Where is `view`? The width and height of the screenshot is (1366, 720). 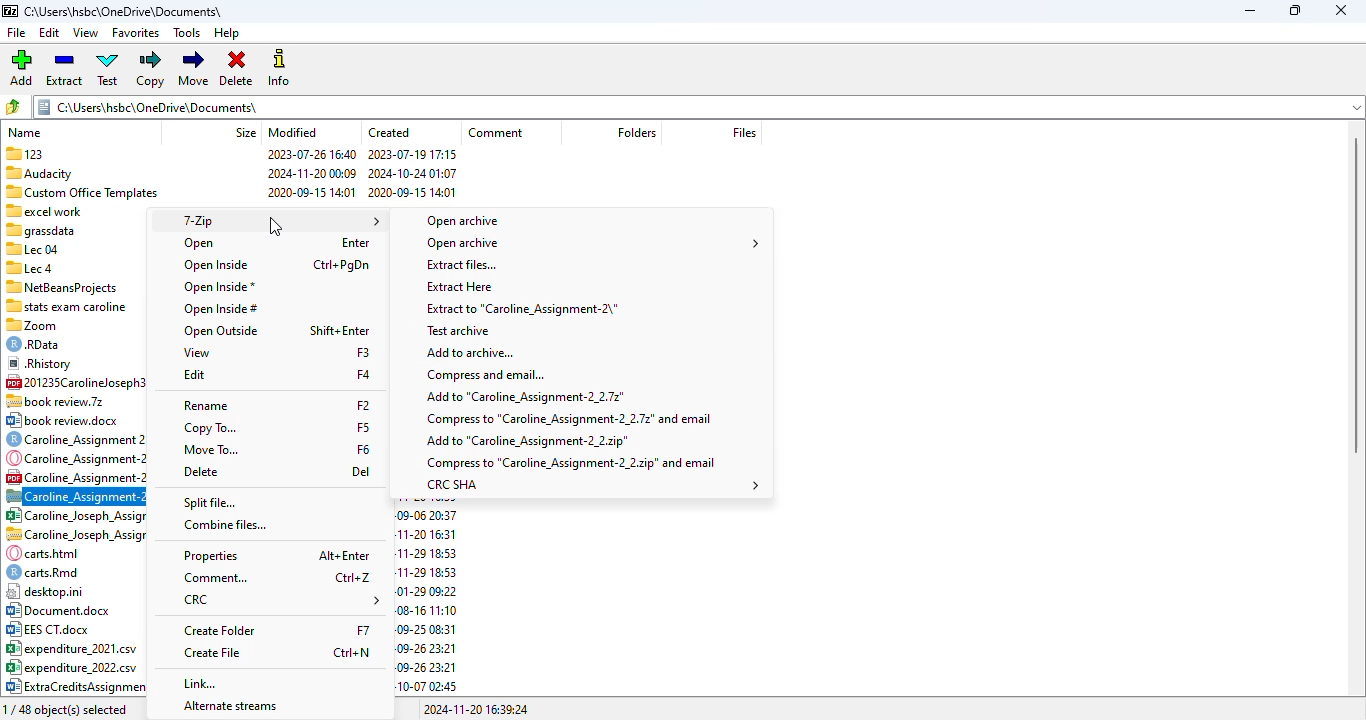
view is located at coordinates (196, 353).